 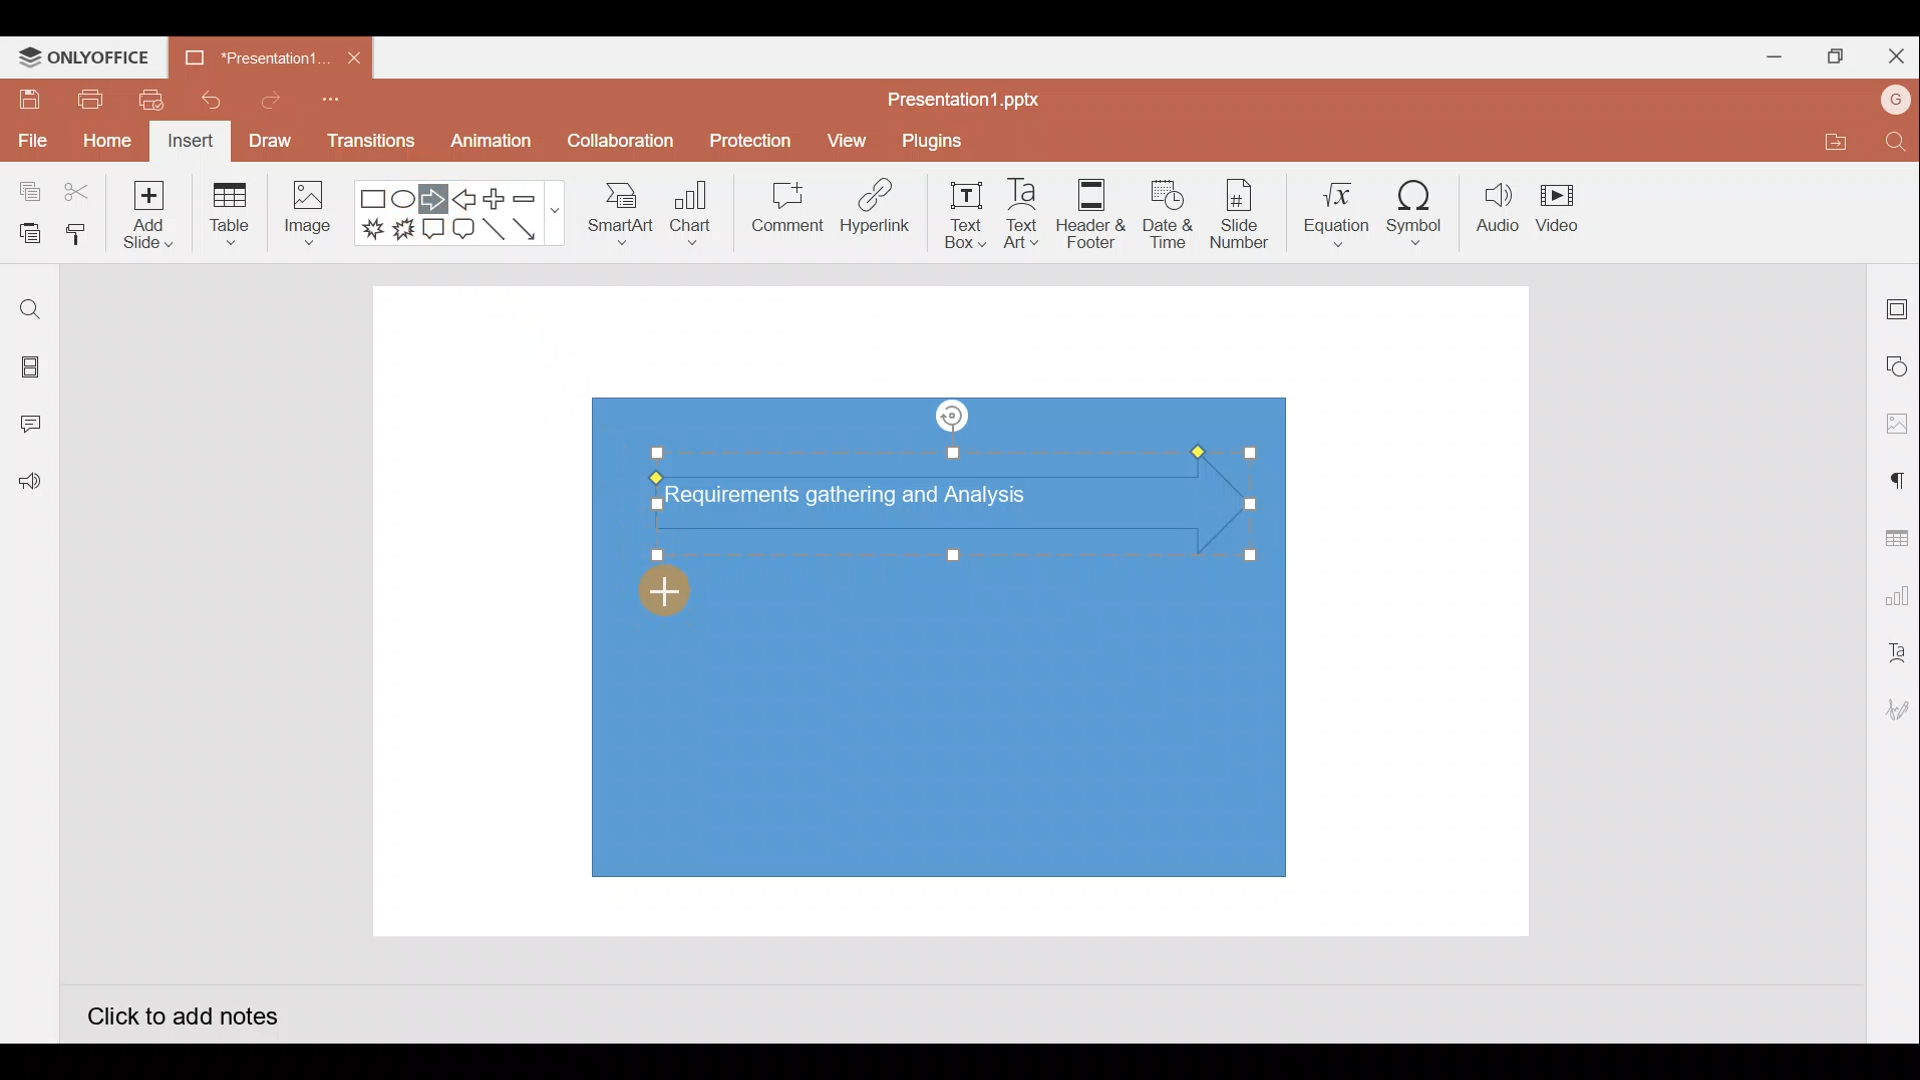 I want to click on Save, so click(x=26, y=98).